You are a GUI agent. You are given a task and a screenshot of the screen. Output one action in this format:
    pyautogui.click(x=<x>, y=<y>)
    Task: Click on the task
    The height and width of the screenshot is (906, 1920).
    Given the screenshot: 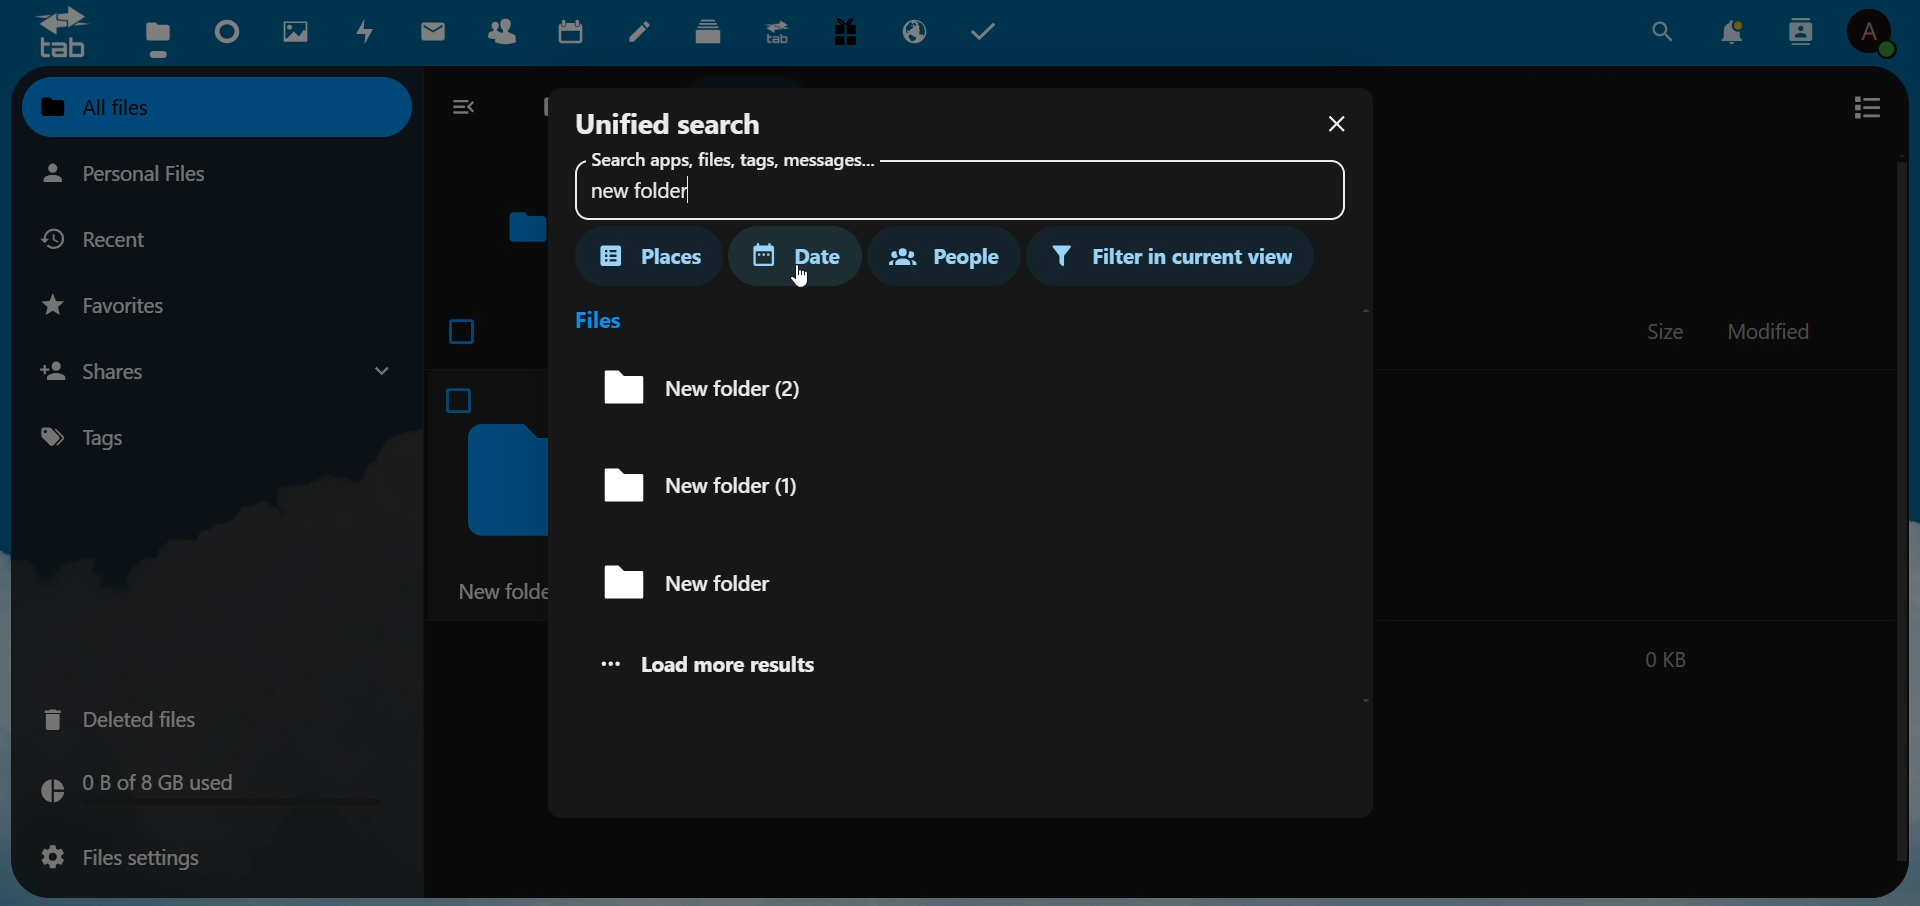 What is the action you would take?
    pyautogui.click(x=990, y=32)
    